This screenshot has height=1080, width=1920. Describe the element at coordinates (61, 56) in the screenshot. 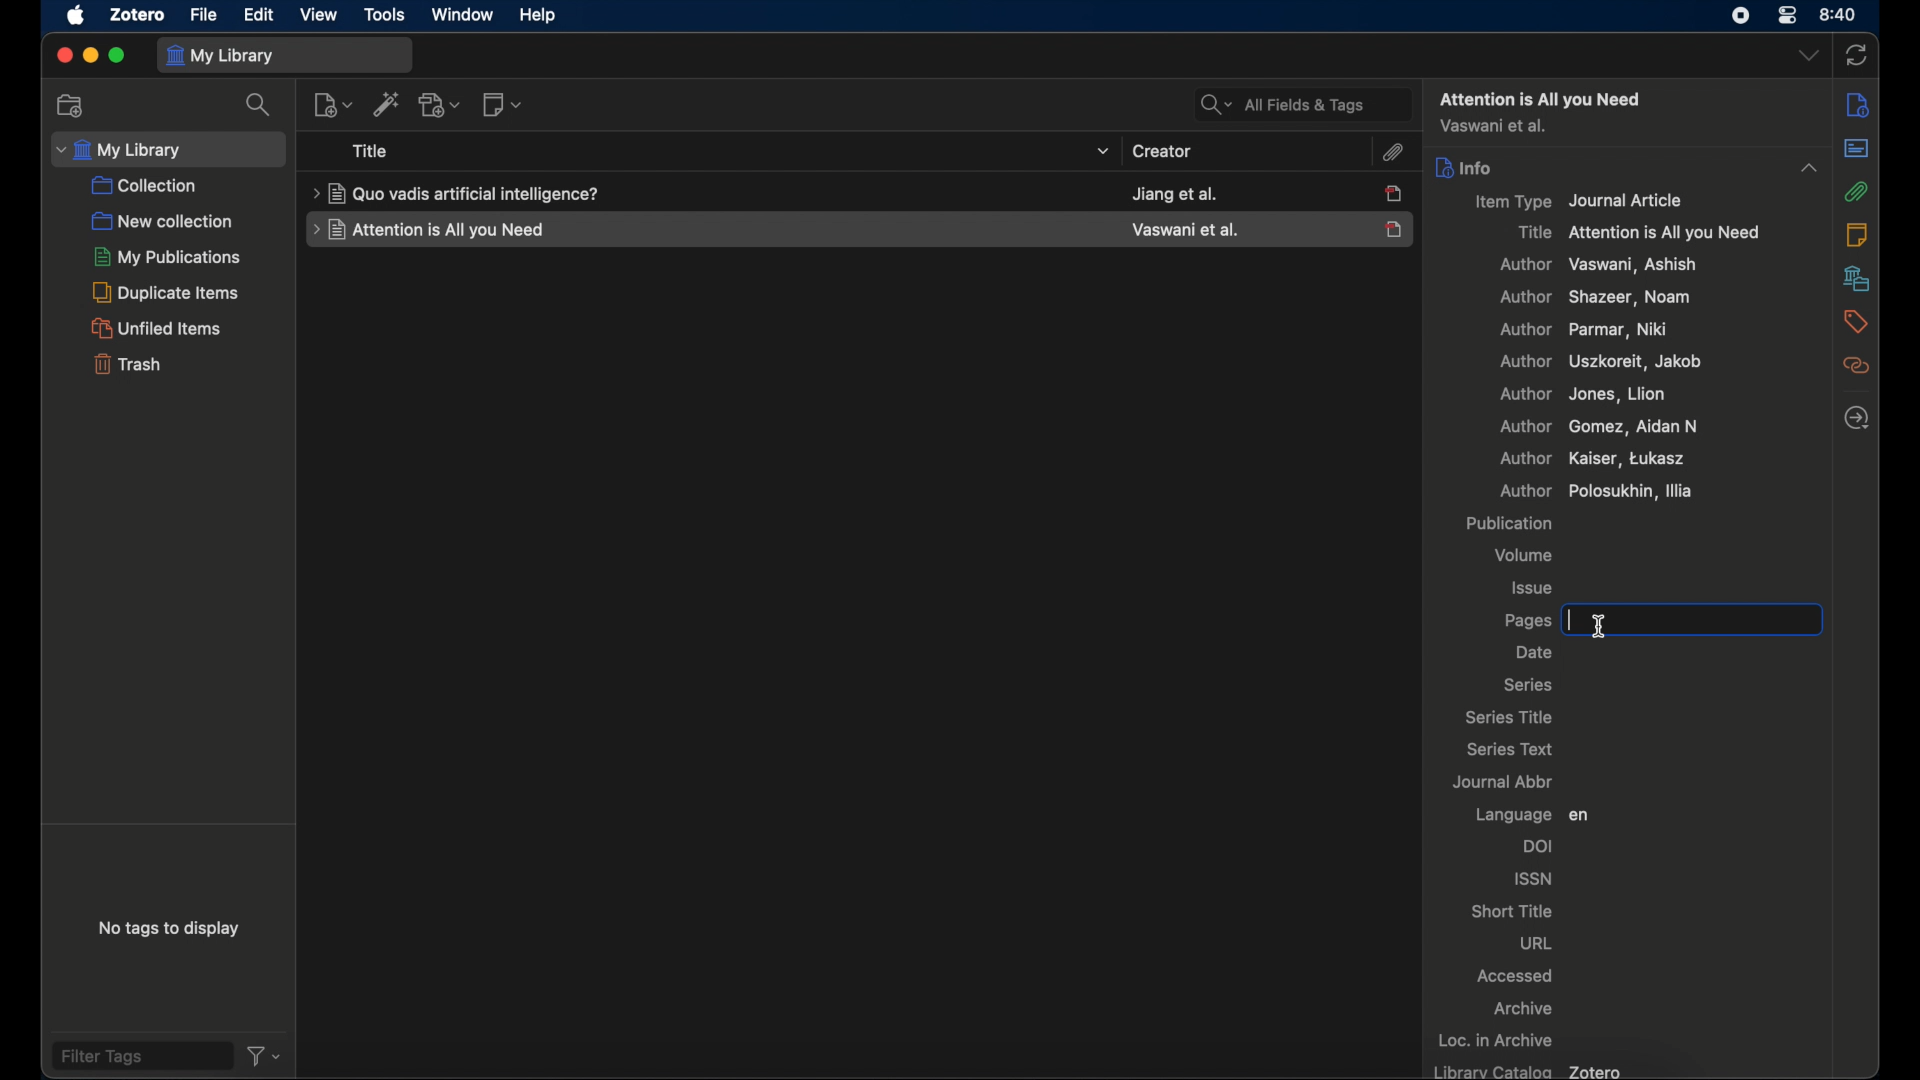

I see `close` at that location.